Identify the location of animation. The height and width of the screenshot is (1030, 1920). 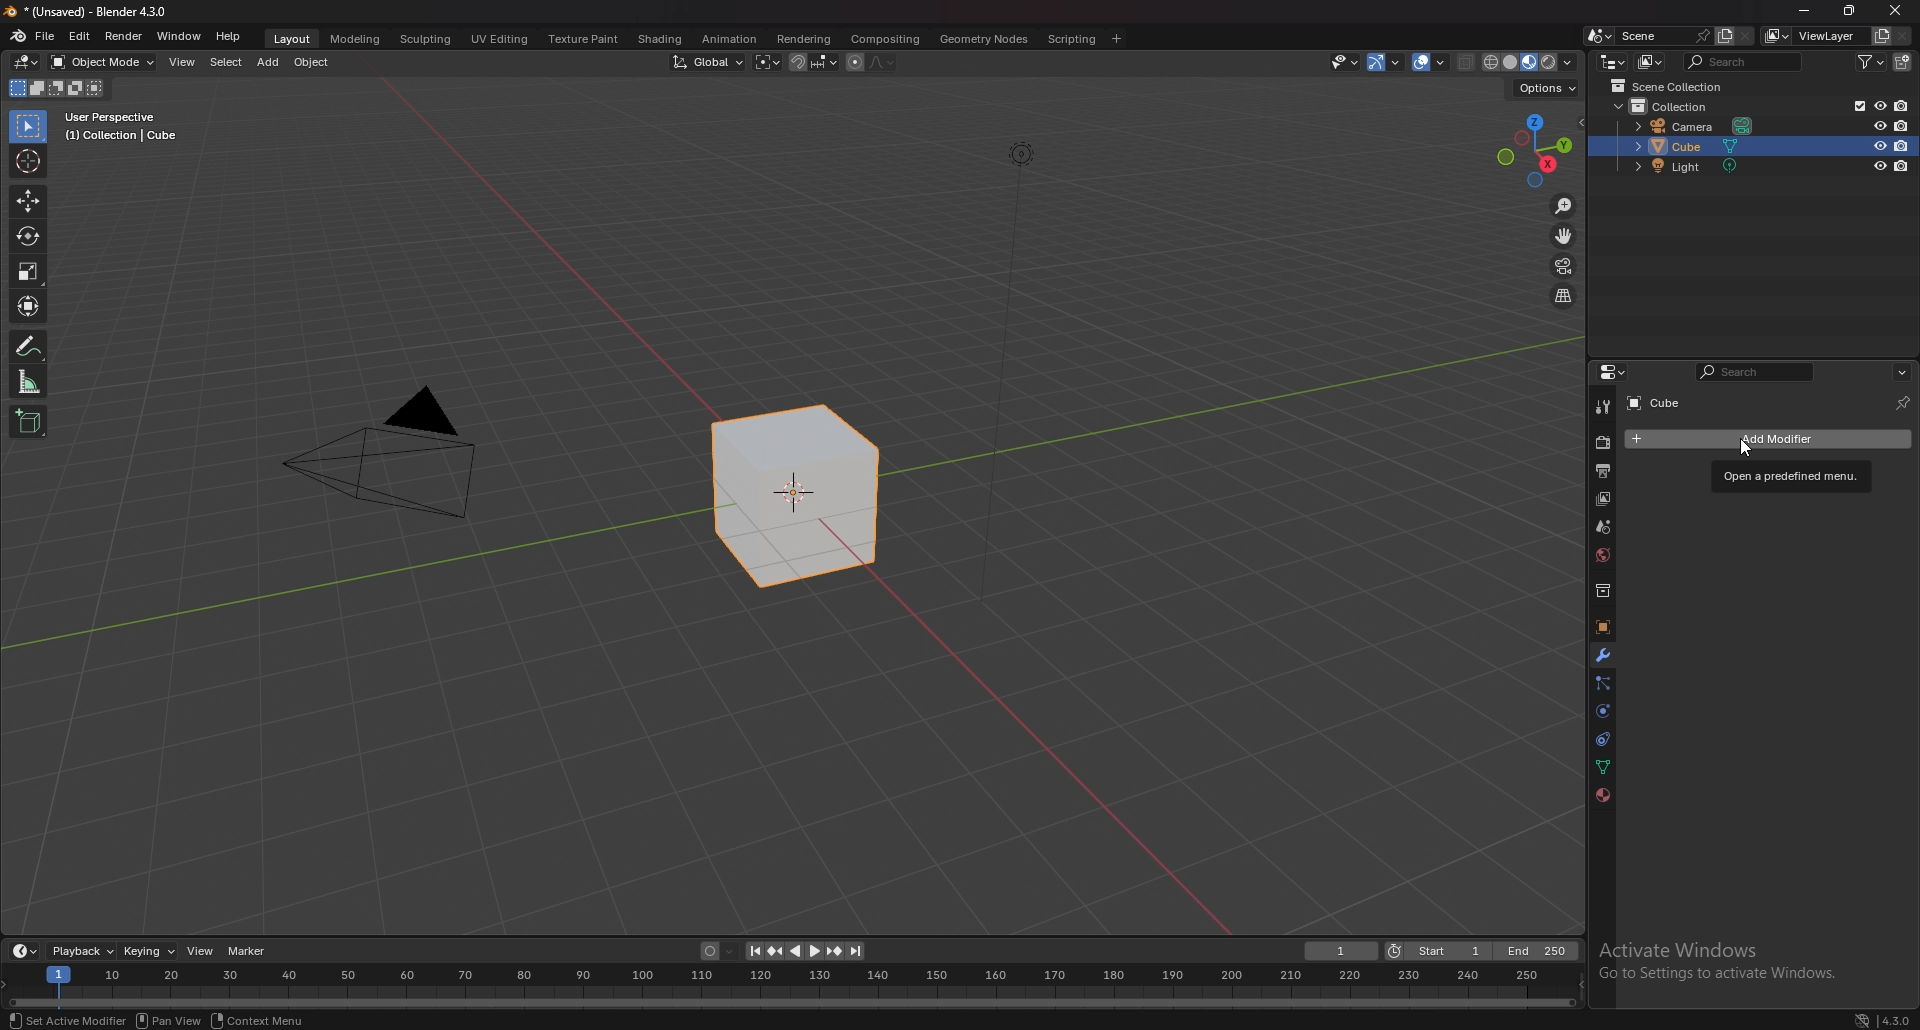
(734, 37).